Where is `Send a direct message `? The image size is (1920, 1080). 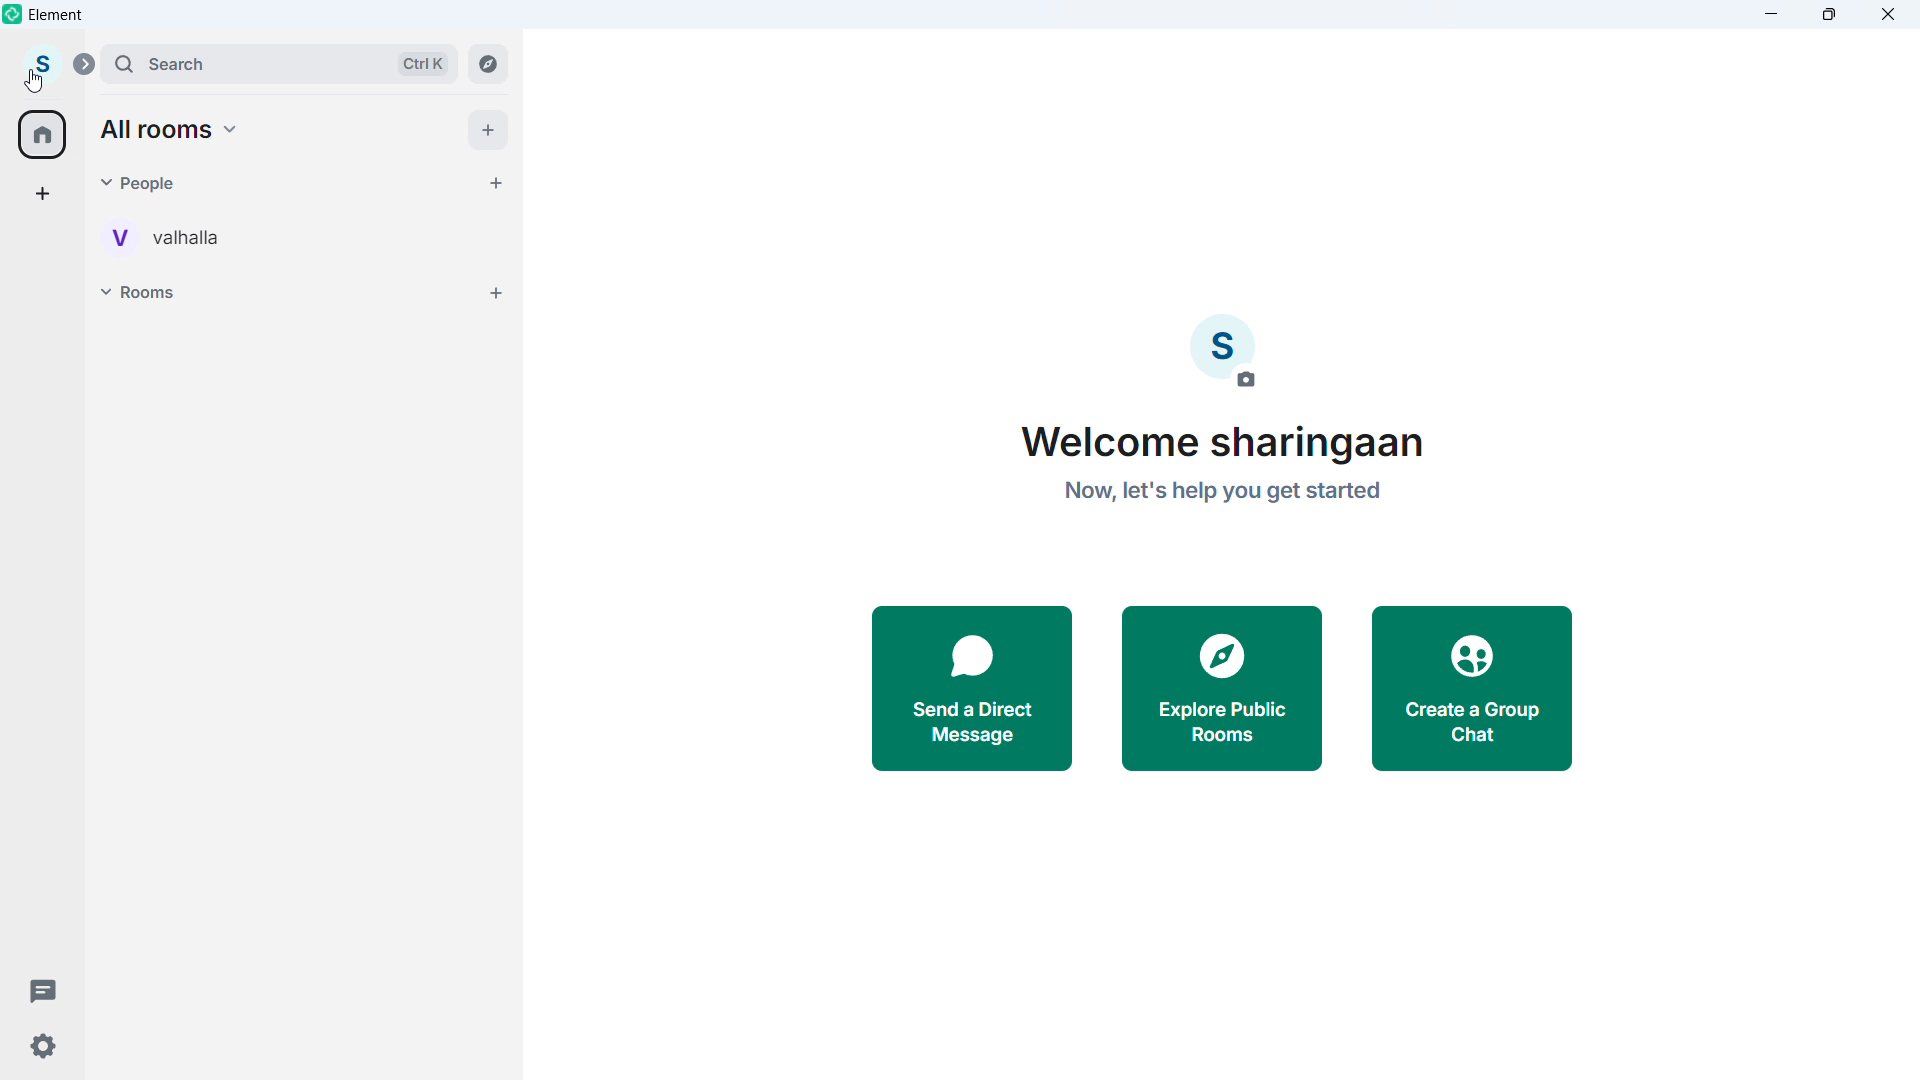 Send a direct message  is located at coordinates (972, 689).